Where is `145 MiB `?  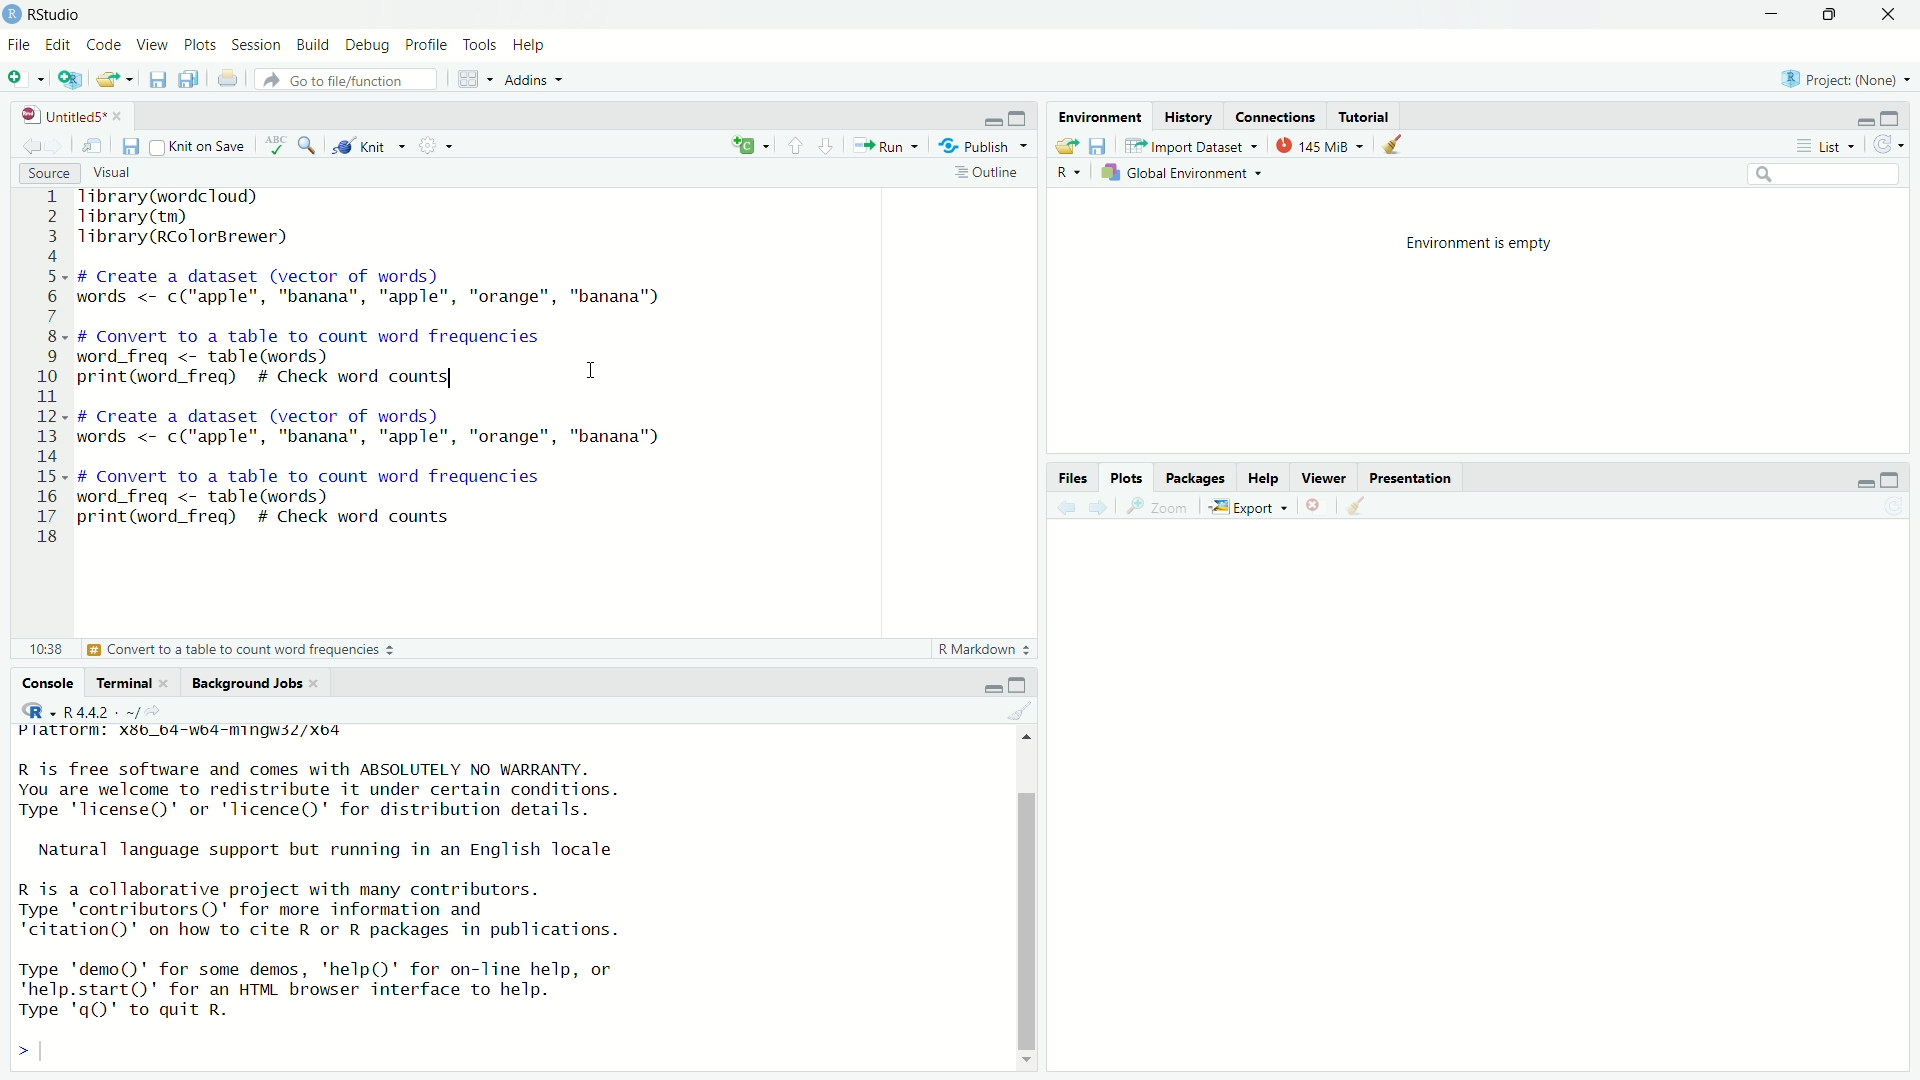
145 MiB  is located at coordinates (1321, 149).